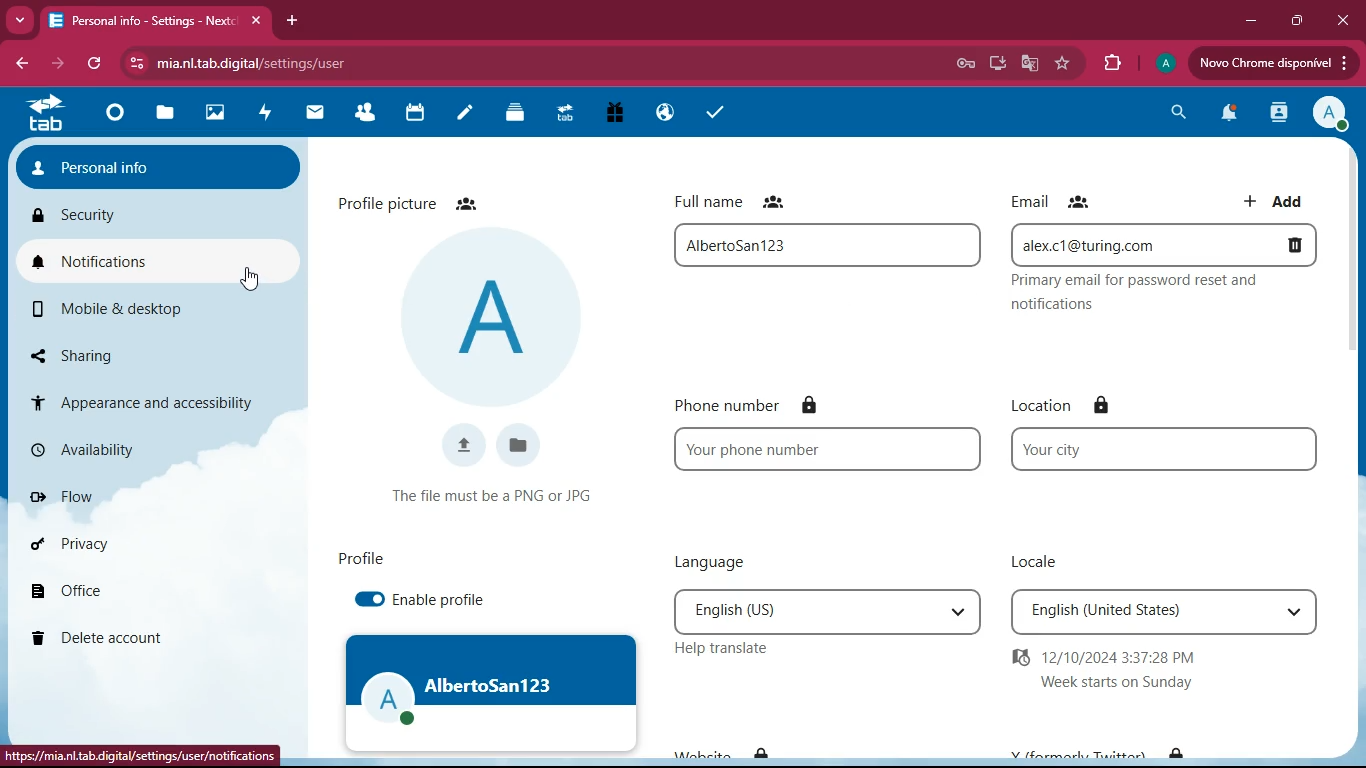 The width and height of the screenshot is (1366, 768). What do you see at coordinates (138, 307) in the screenshot?
I see `mobile` at bounding box center [138, 307].